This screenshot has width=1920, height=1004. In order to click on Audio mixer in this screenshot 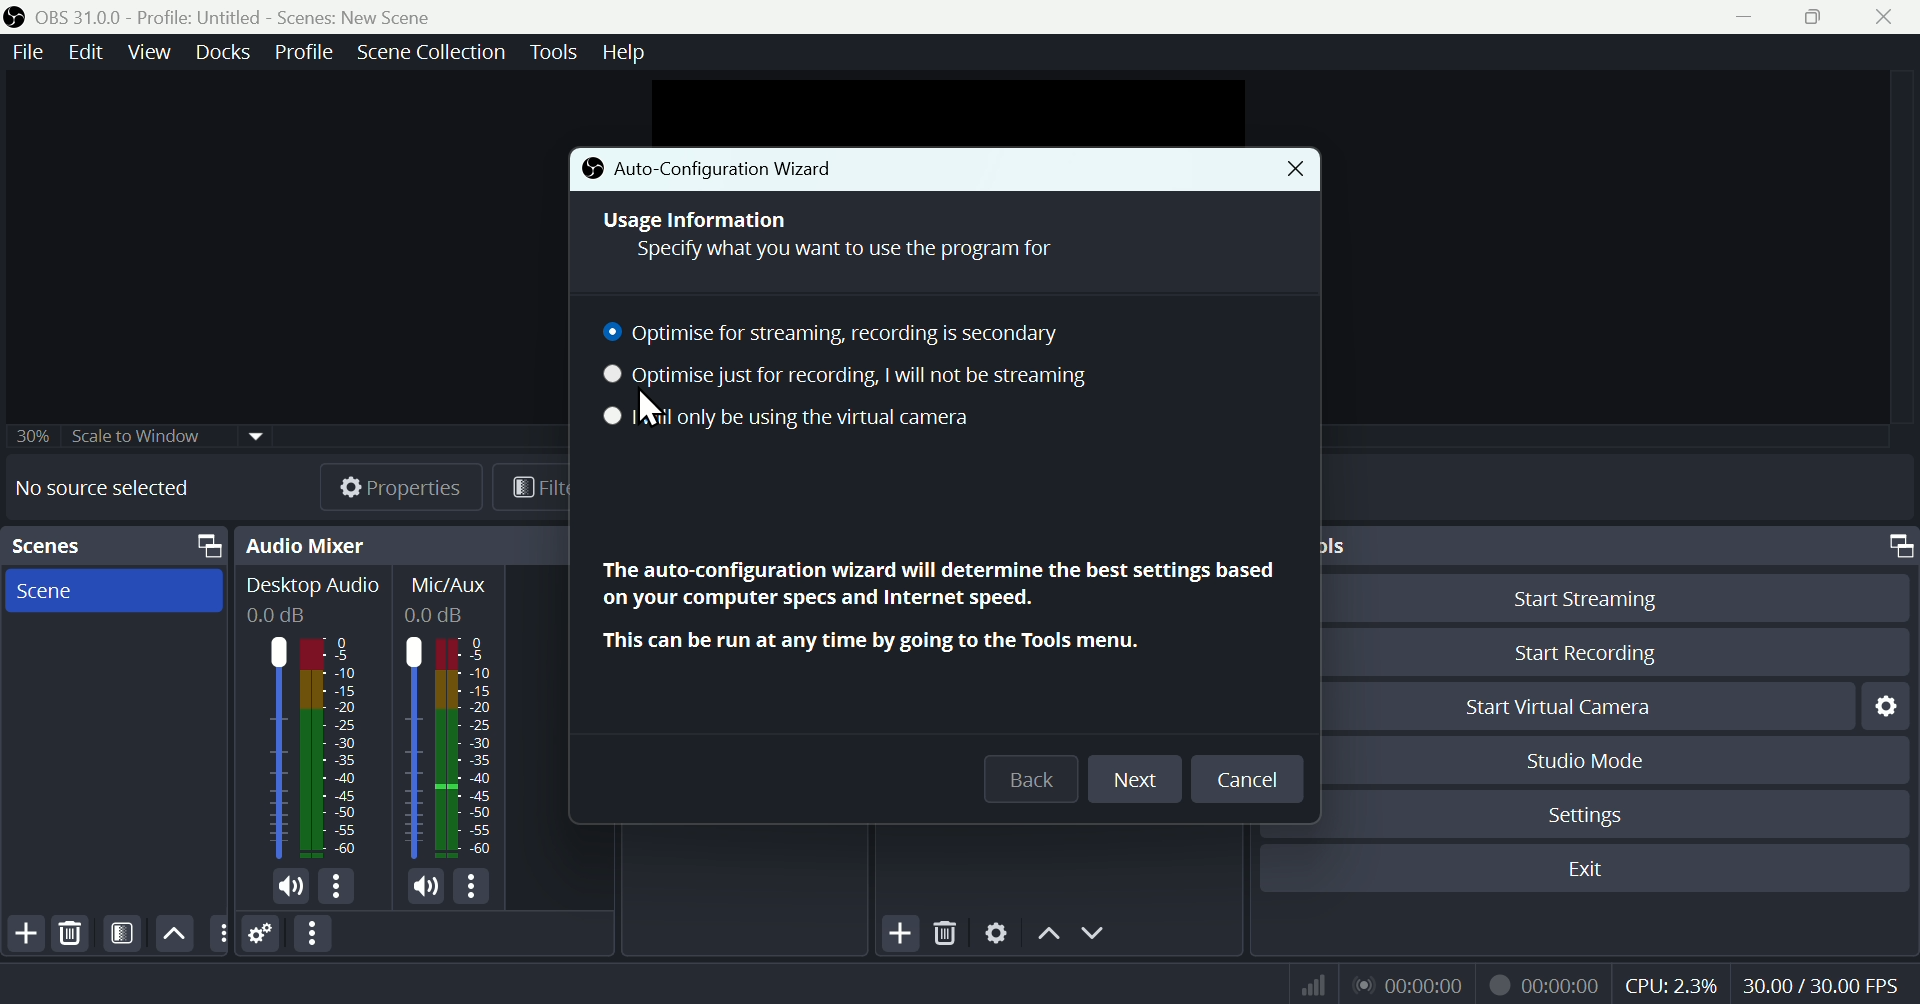, I will do `click(313, 720)`.